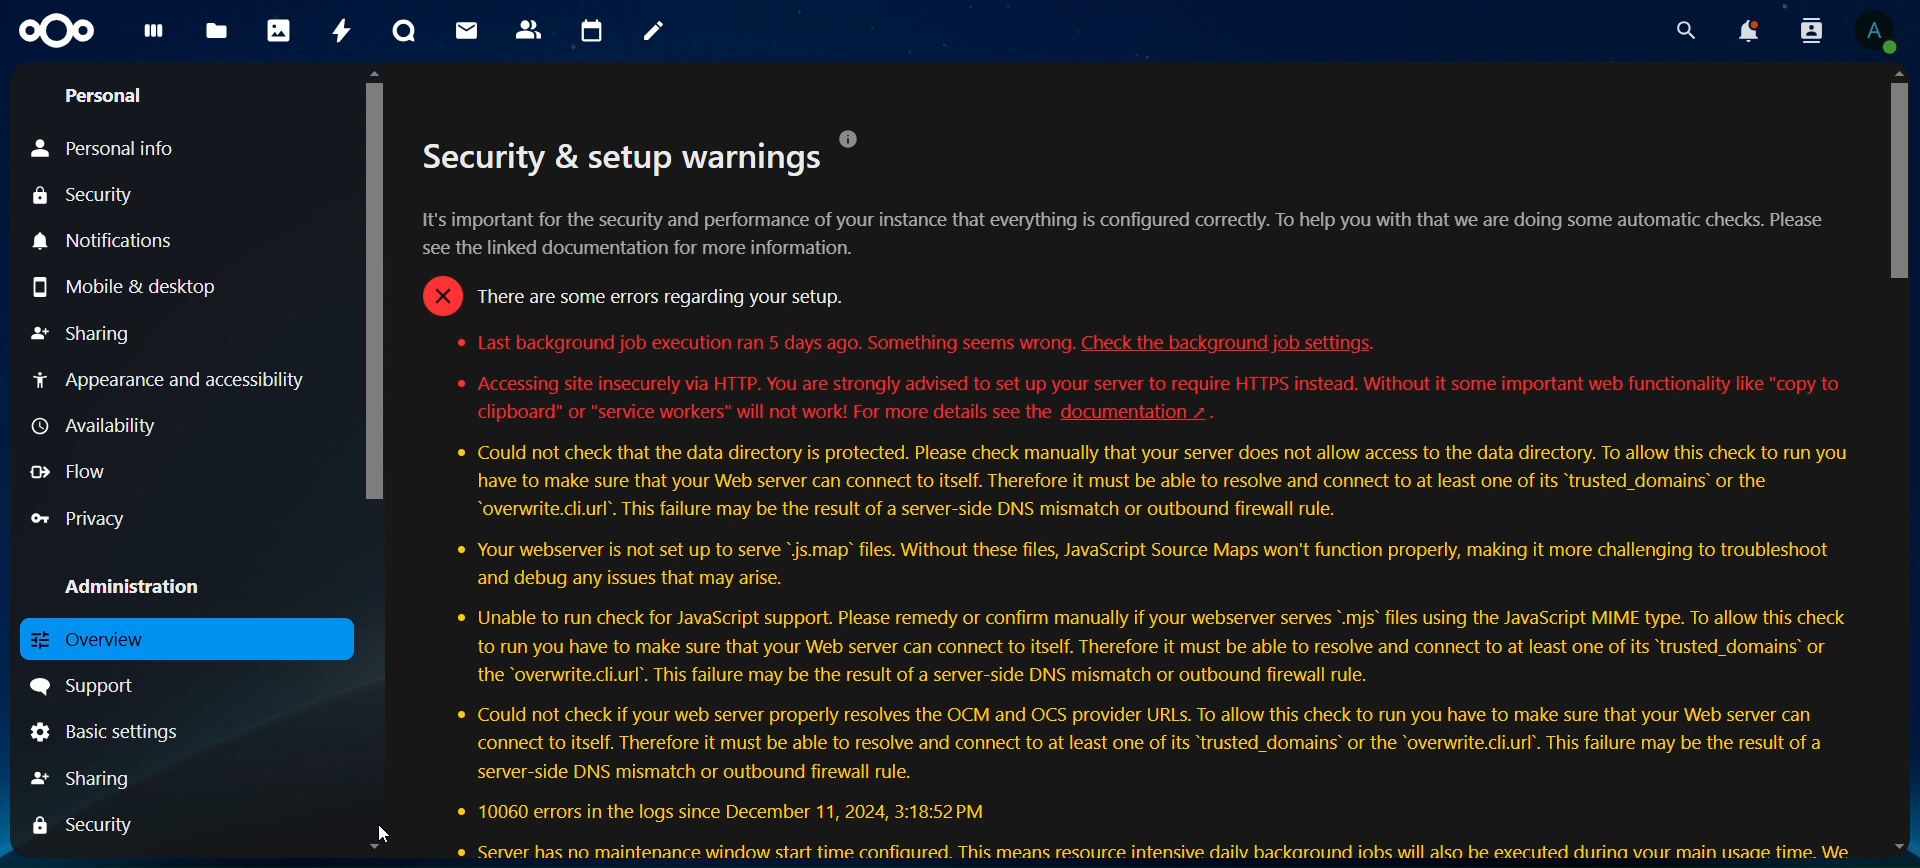 This screenshot has width=1920, height=868. I want to click on privacy, so click(92, 521).